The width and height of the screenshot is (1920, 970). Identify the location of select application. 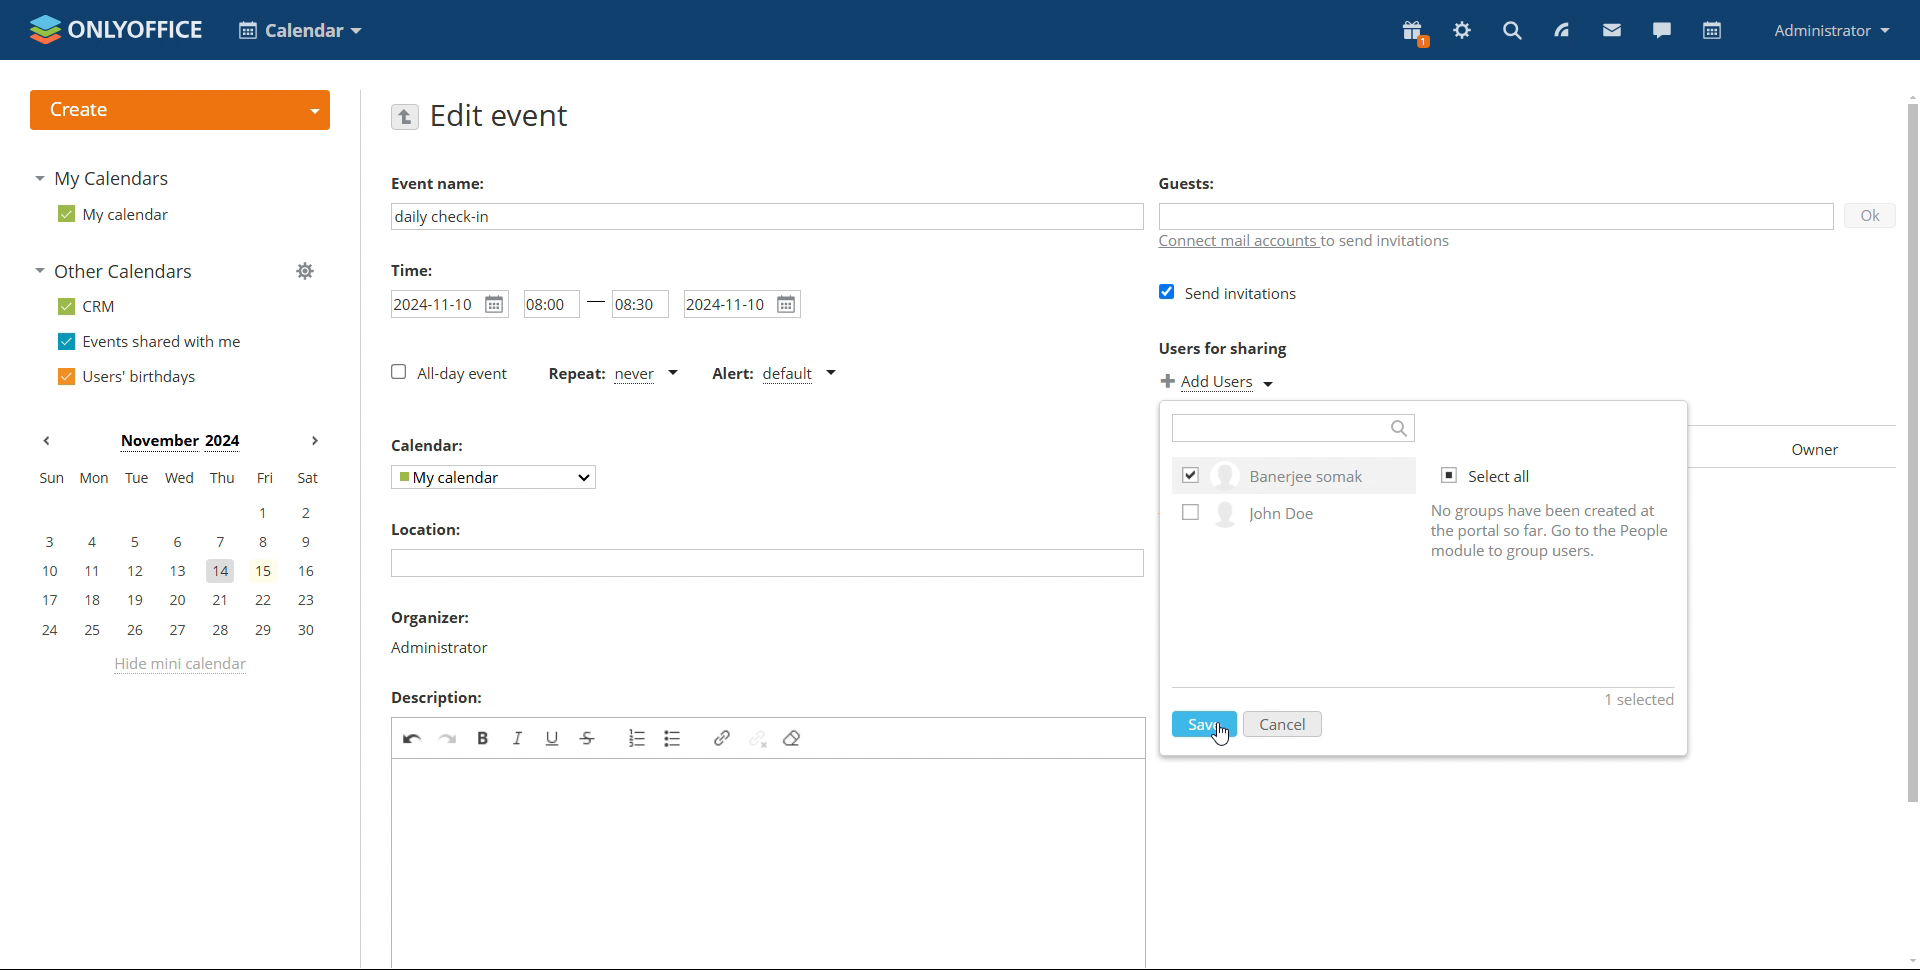
(300, 30).